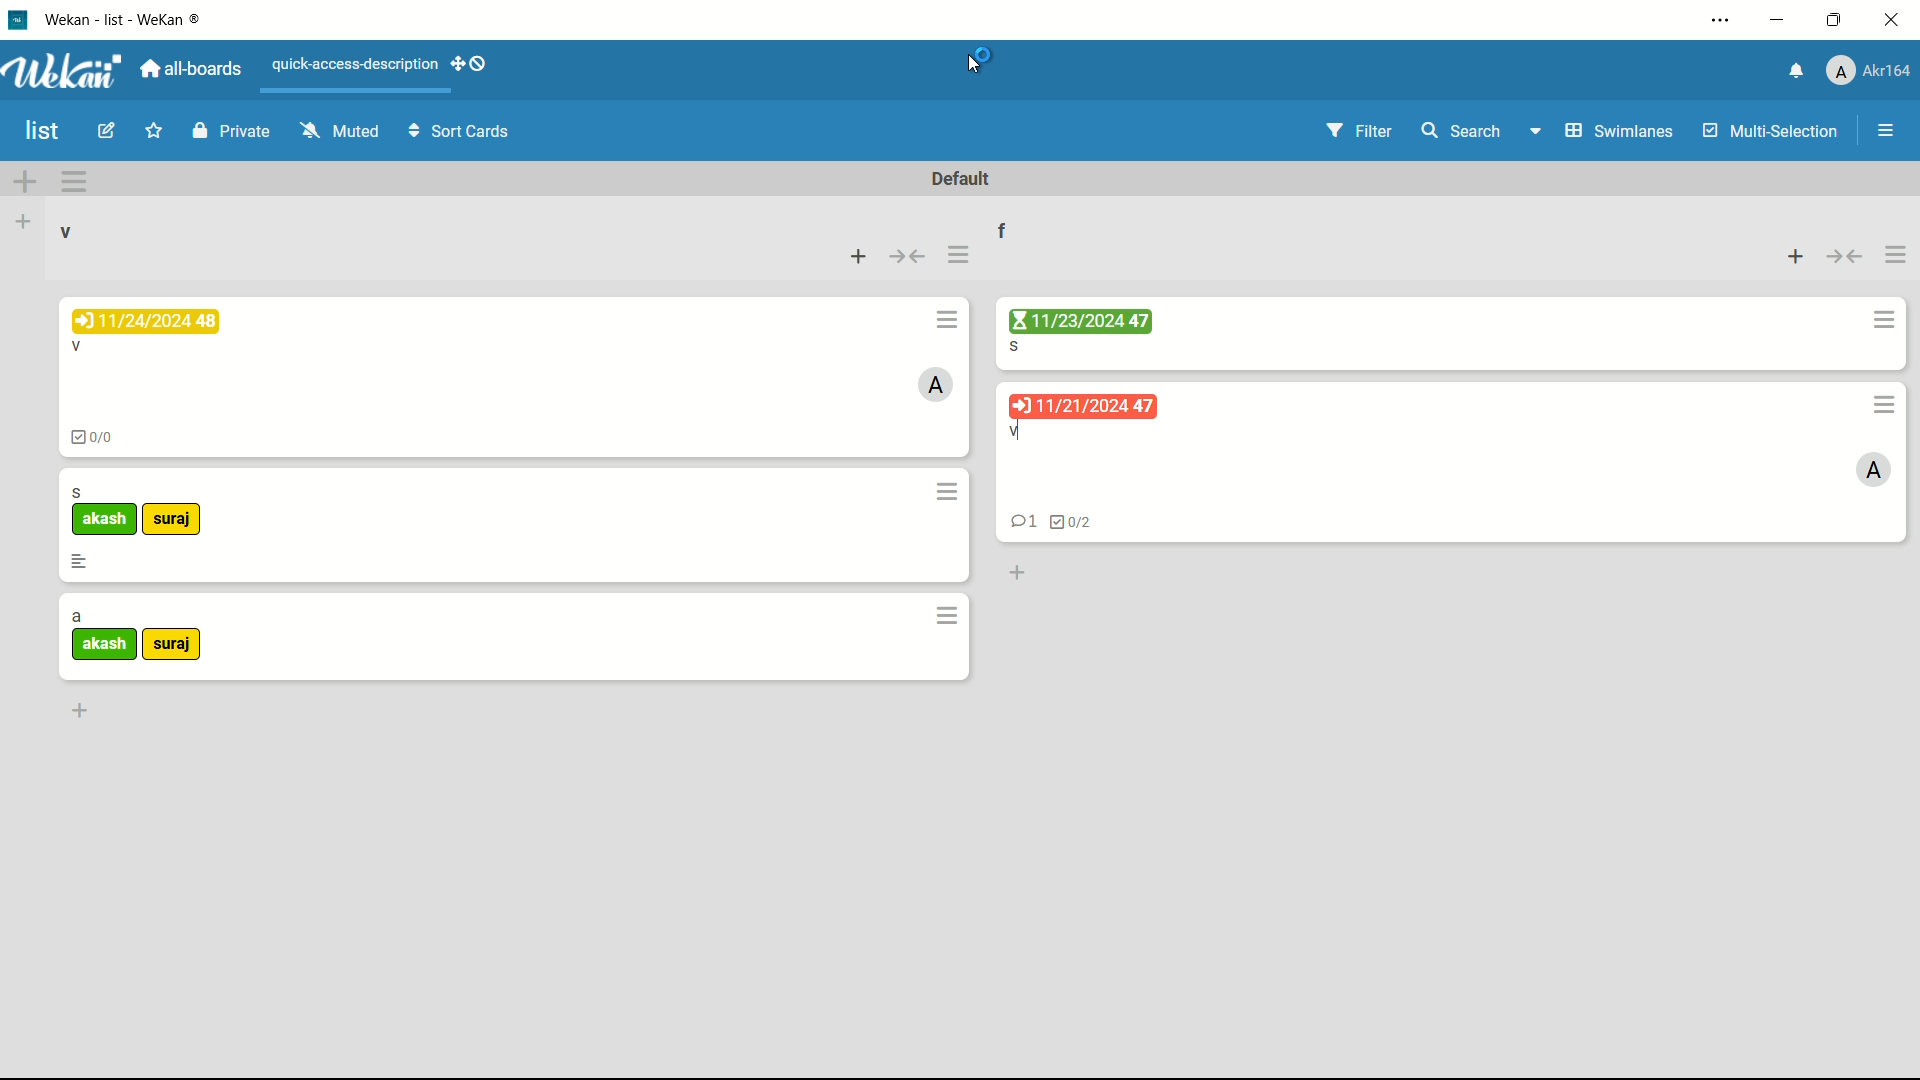 This screenshot has width=1920, height=1080. Describe the element at coordinates (77, 492) in the screenshot. I see `card name` at that location.